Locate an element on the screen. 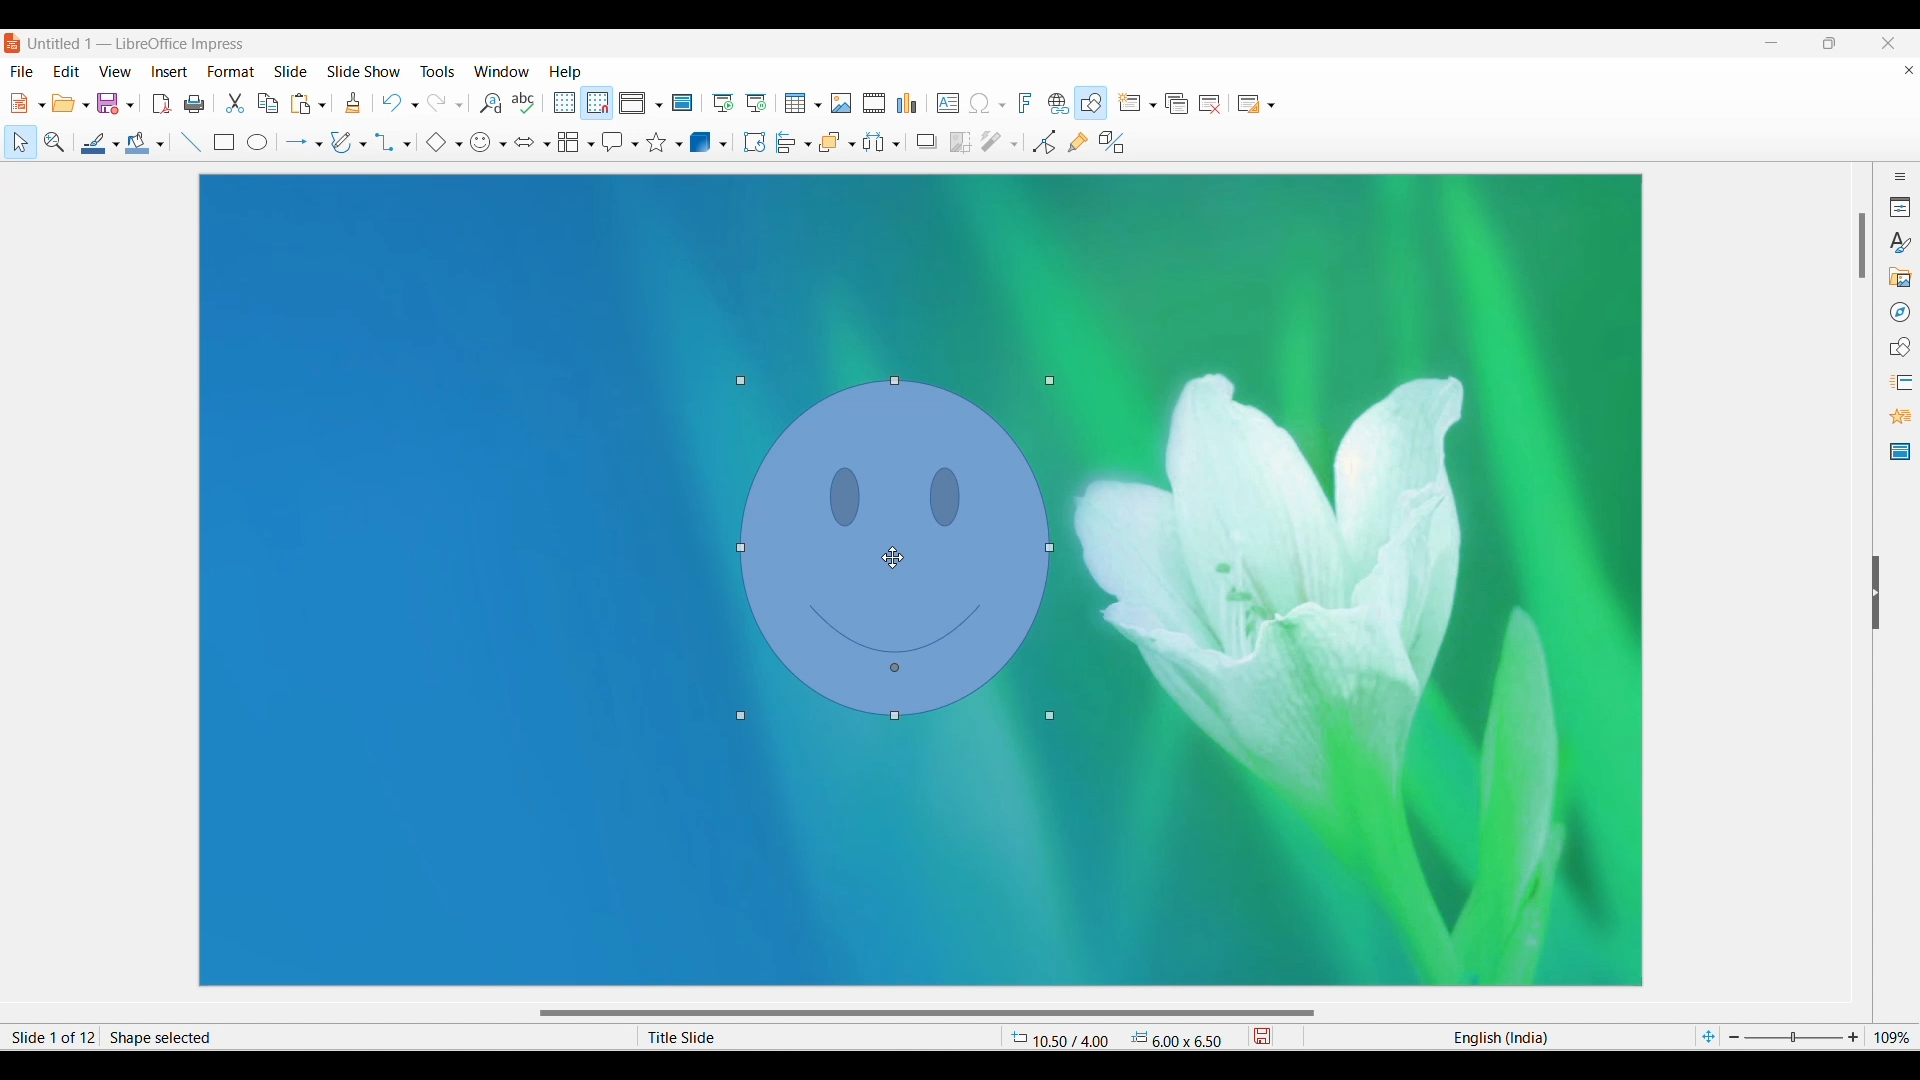  Spell check is located at coordinates (523, 103).